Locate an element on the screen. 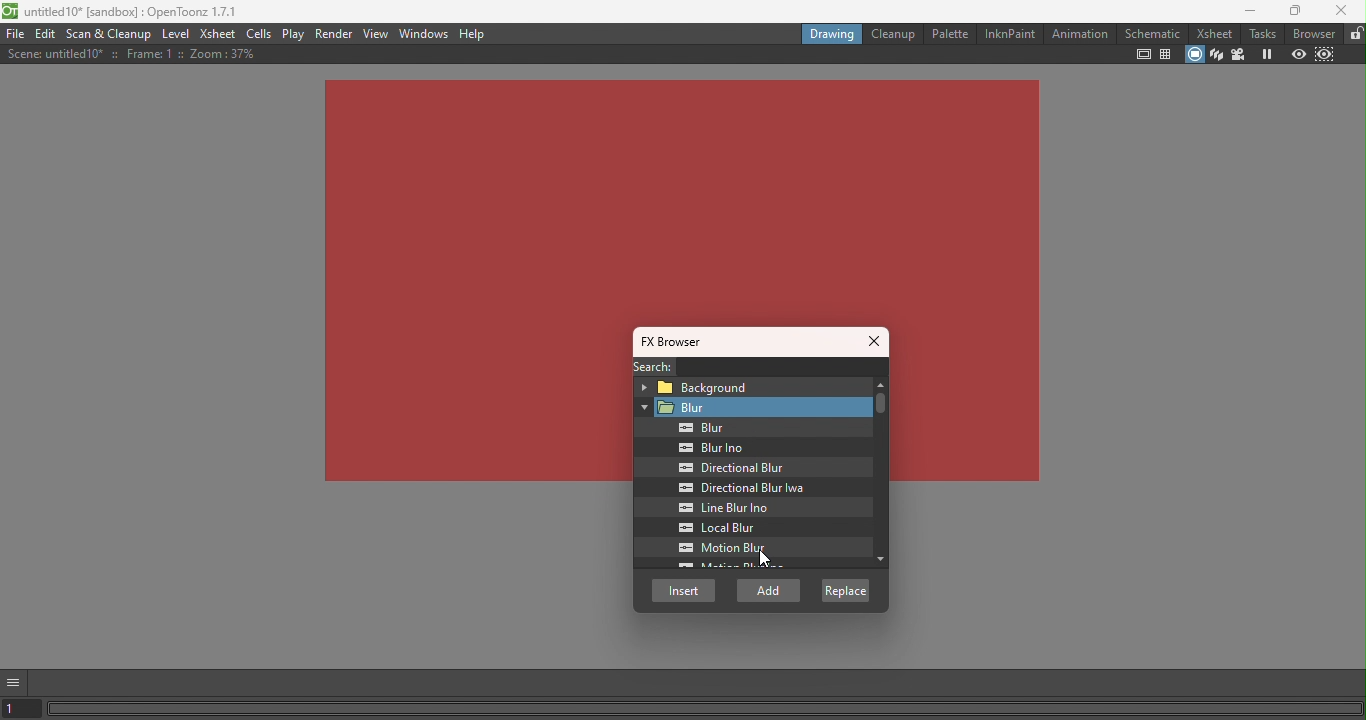  Set the current frame is located at coordinates (21, 710).